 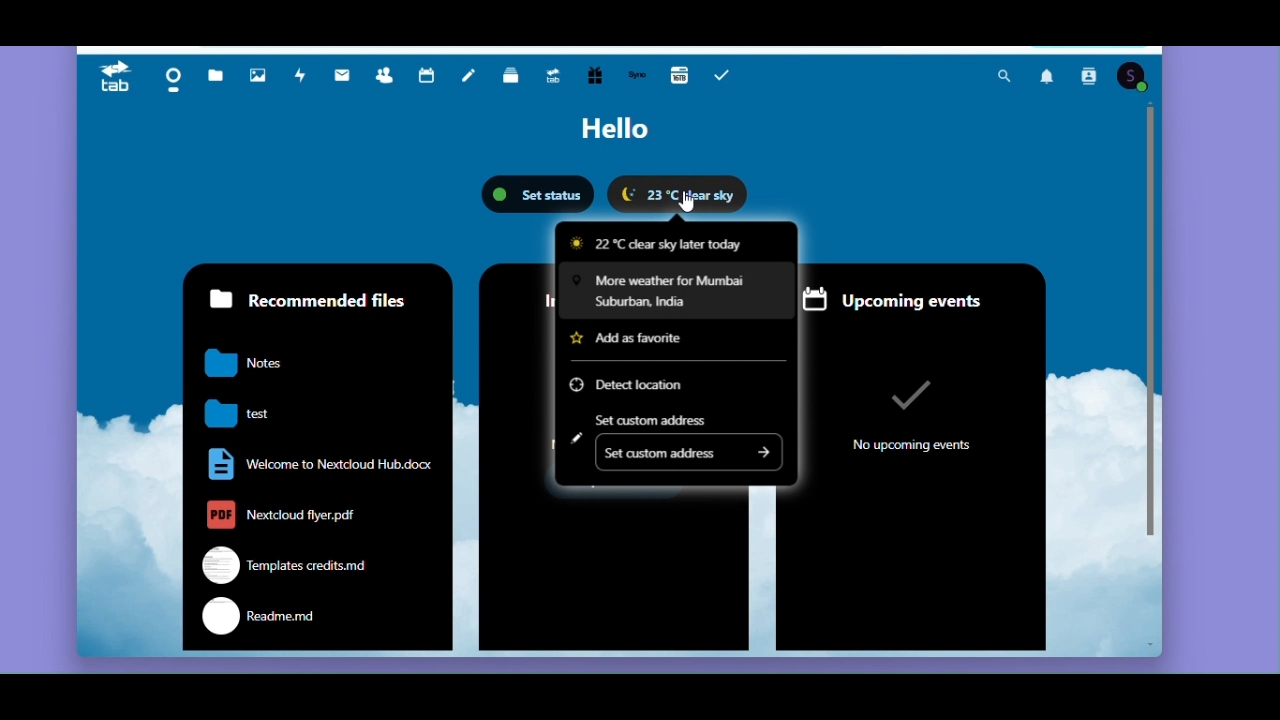 What do you see at coordinates (343, 80) in the screenshot?
I see `Mail ` at bounding box center [343, 80].